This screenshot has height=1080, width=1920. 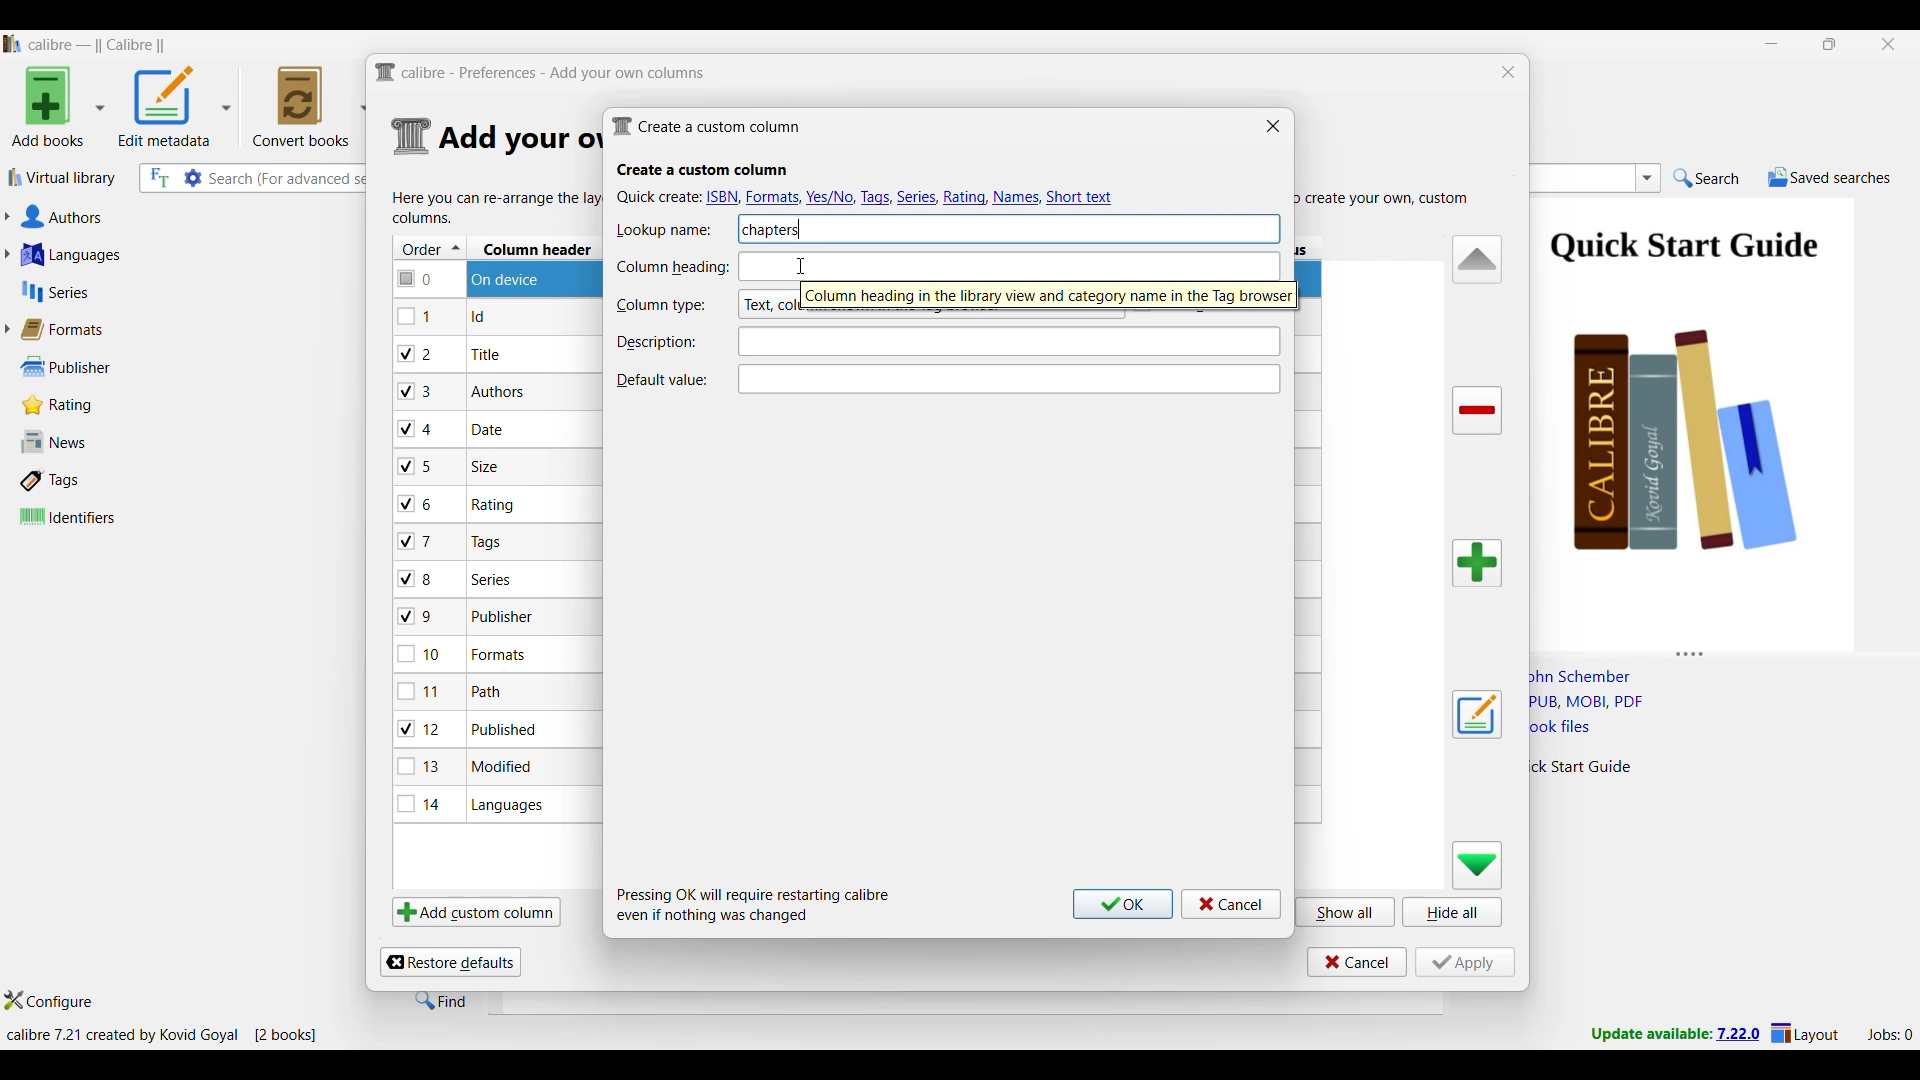 What do you see at coordinates (419, 505) in the screenshot?
I see `checkbox - 6` at bounding box center [419, 505].